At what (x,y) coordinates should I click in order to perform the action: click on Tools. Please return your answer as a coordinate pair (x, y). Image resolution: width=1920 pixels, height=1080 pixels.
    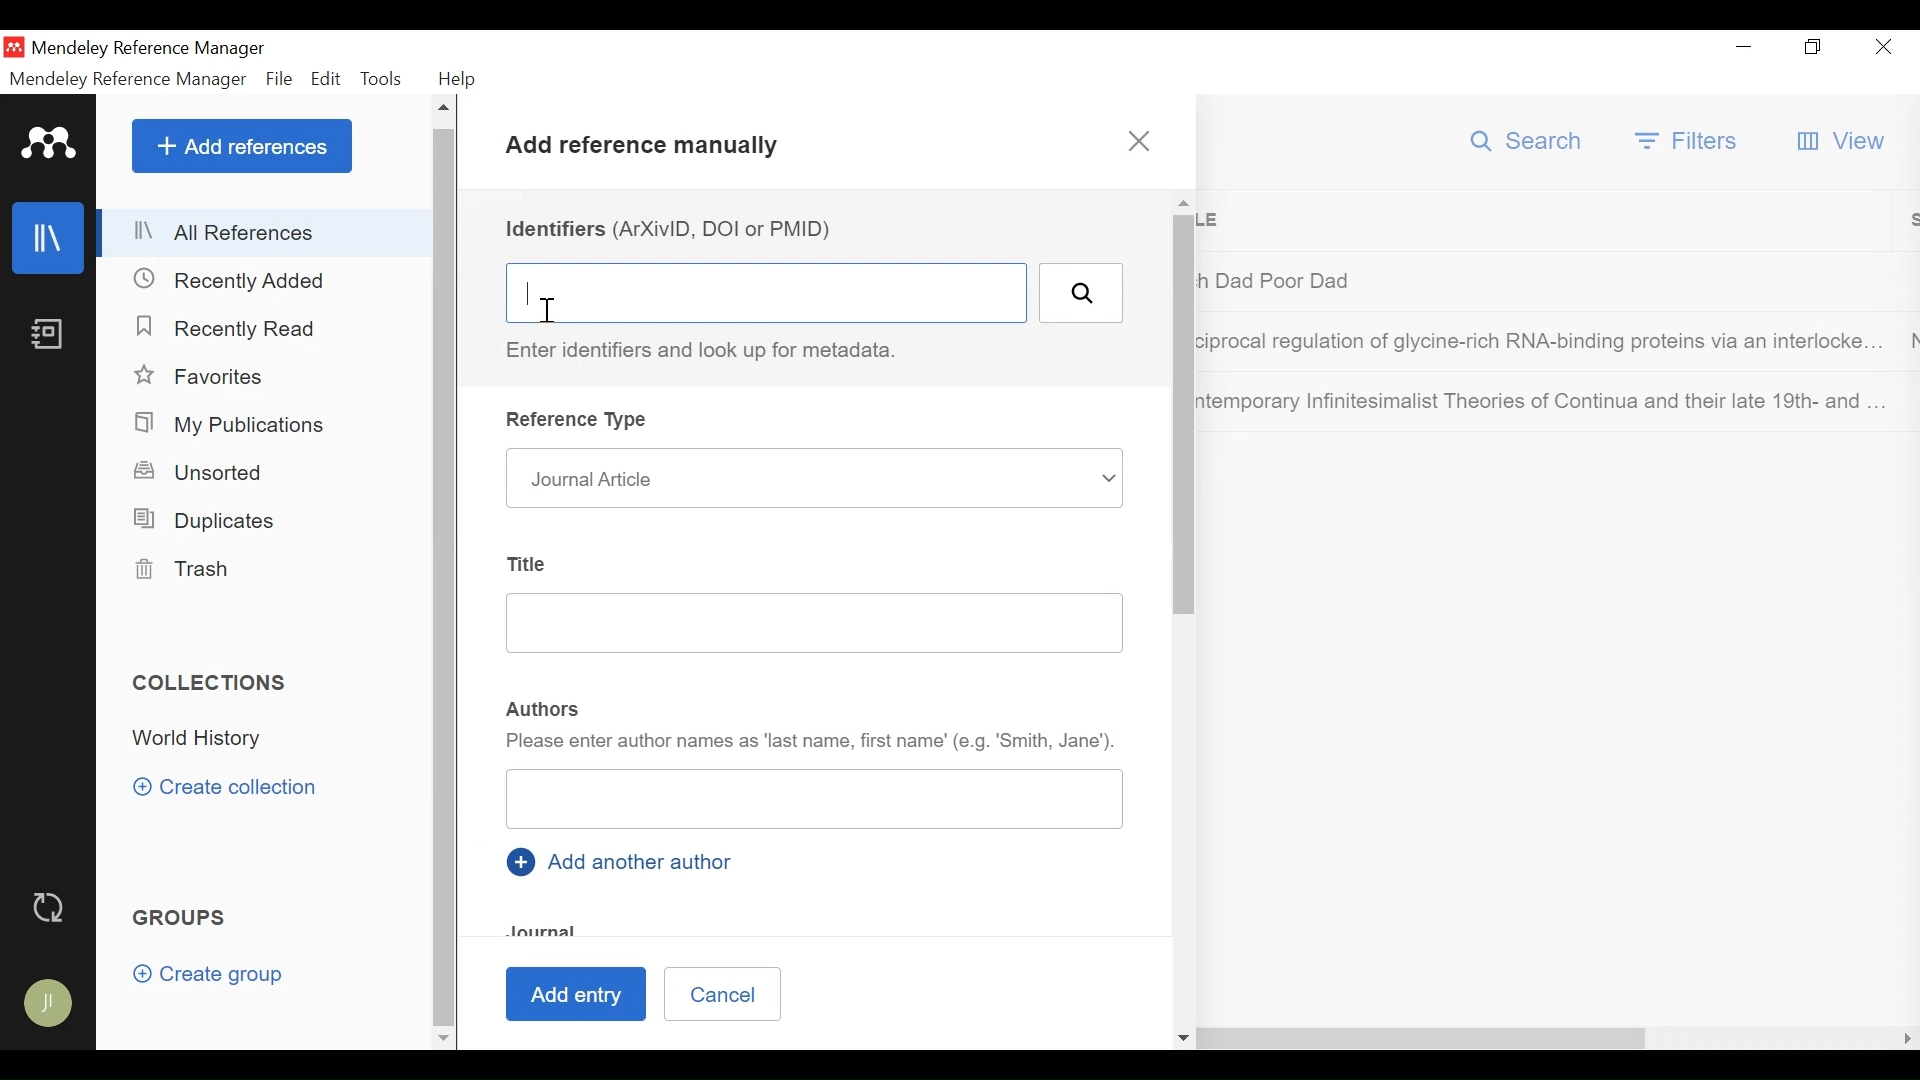
    Looking at the image, I should click on (385, 79).